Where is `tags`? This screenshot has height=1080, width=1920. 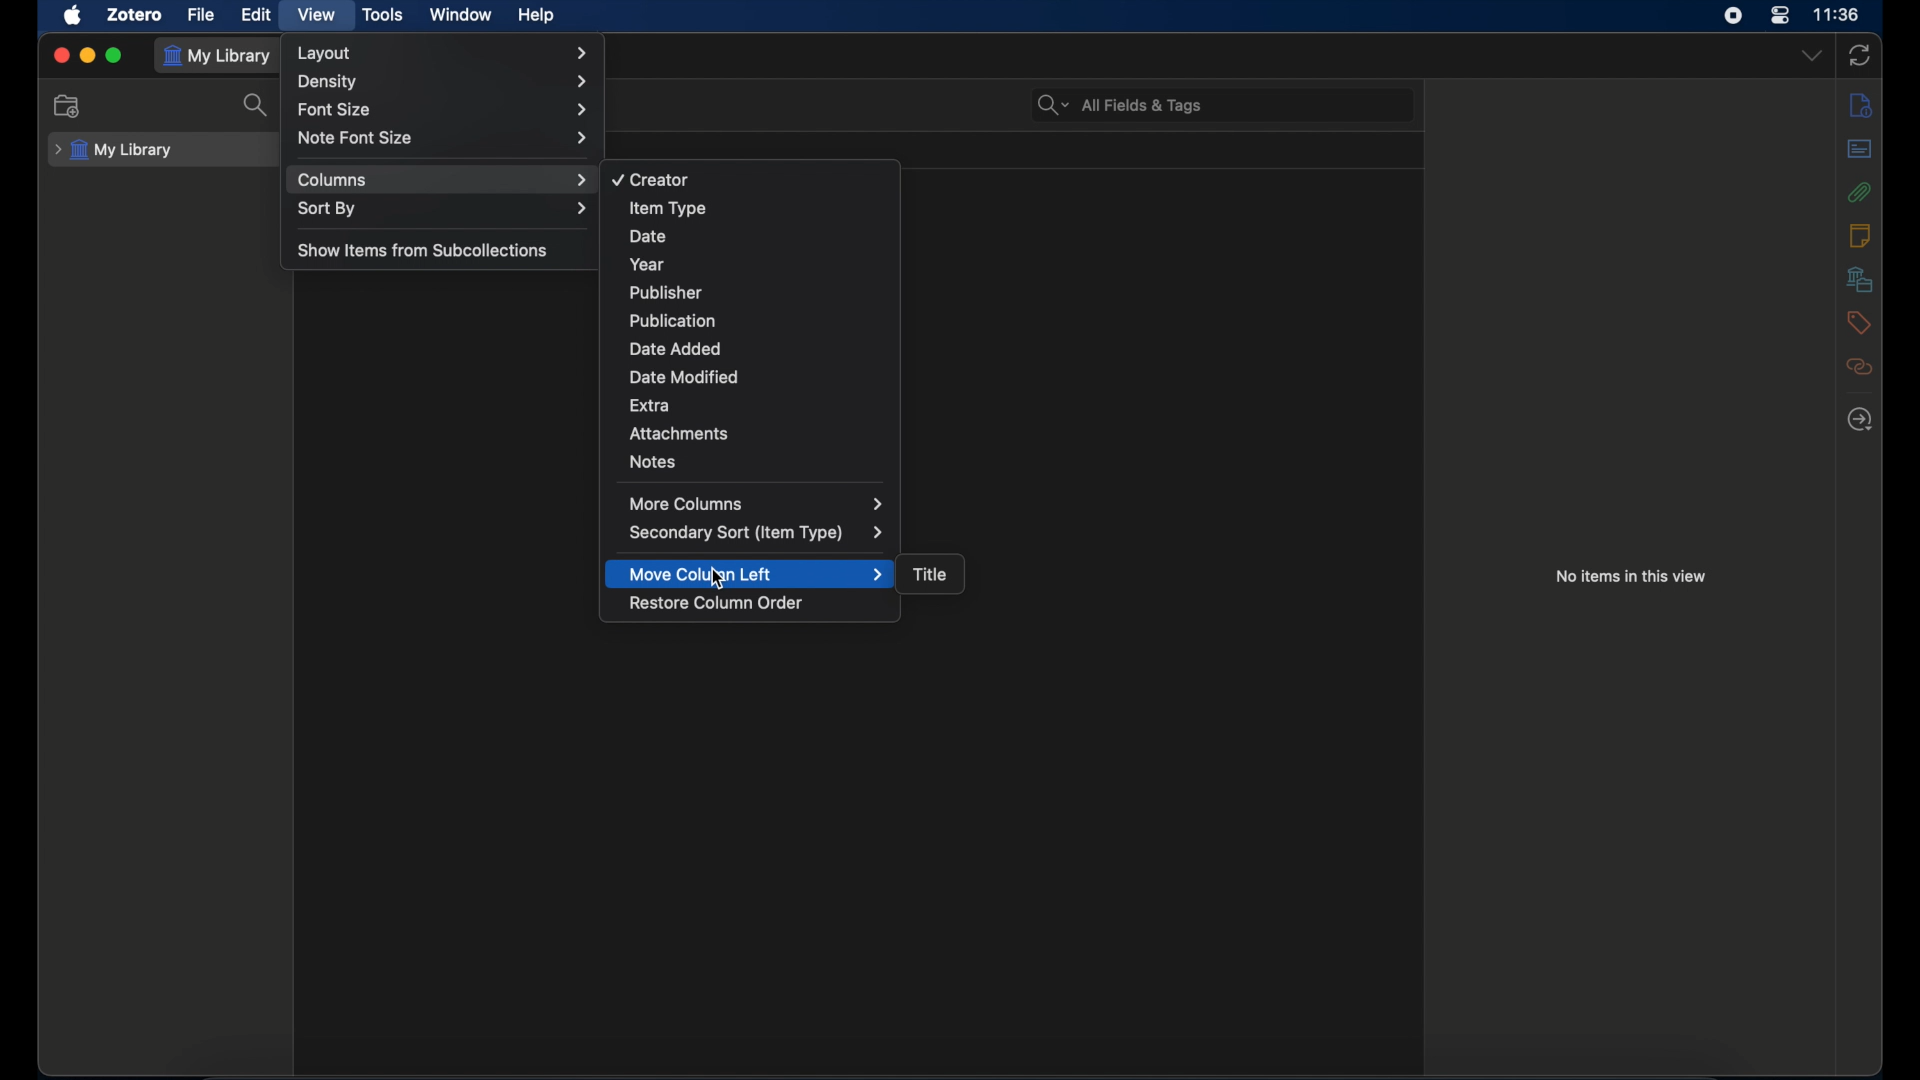
tags is located at coordinates (1858, 323).